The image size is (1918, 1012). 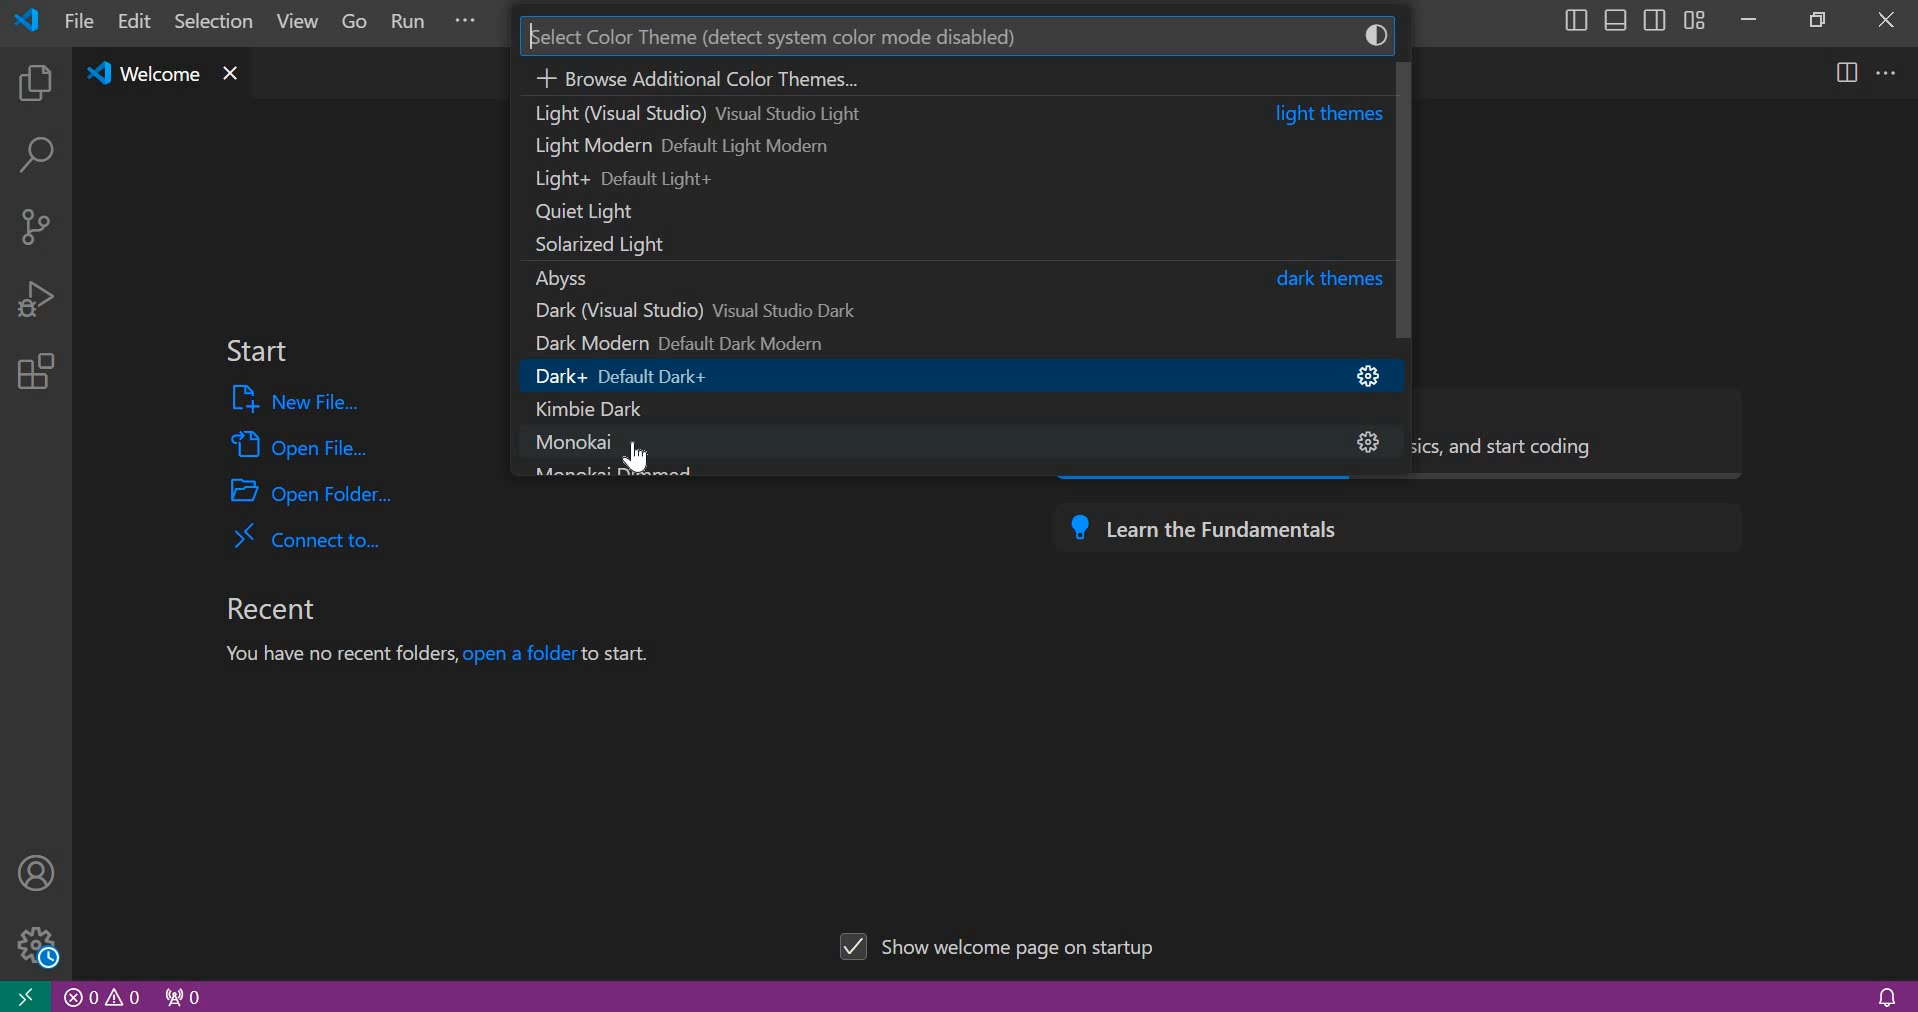 I want to click on browse additional color themes, so click(x=957, y=76).